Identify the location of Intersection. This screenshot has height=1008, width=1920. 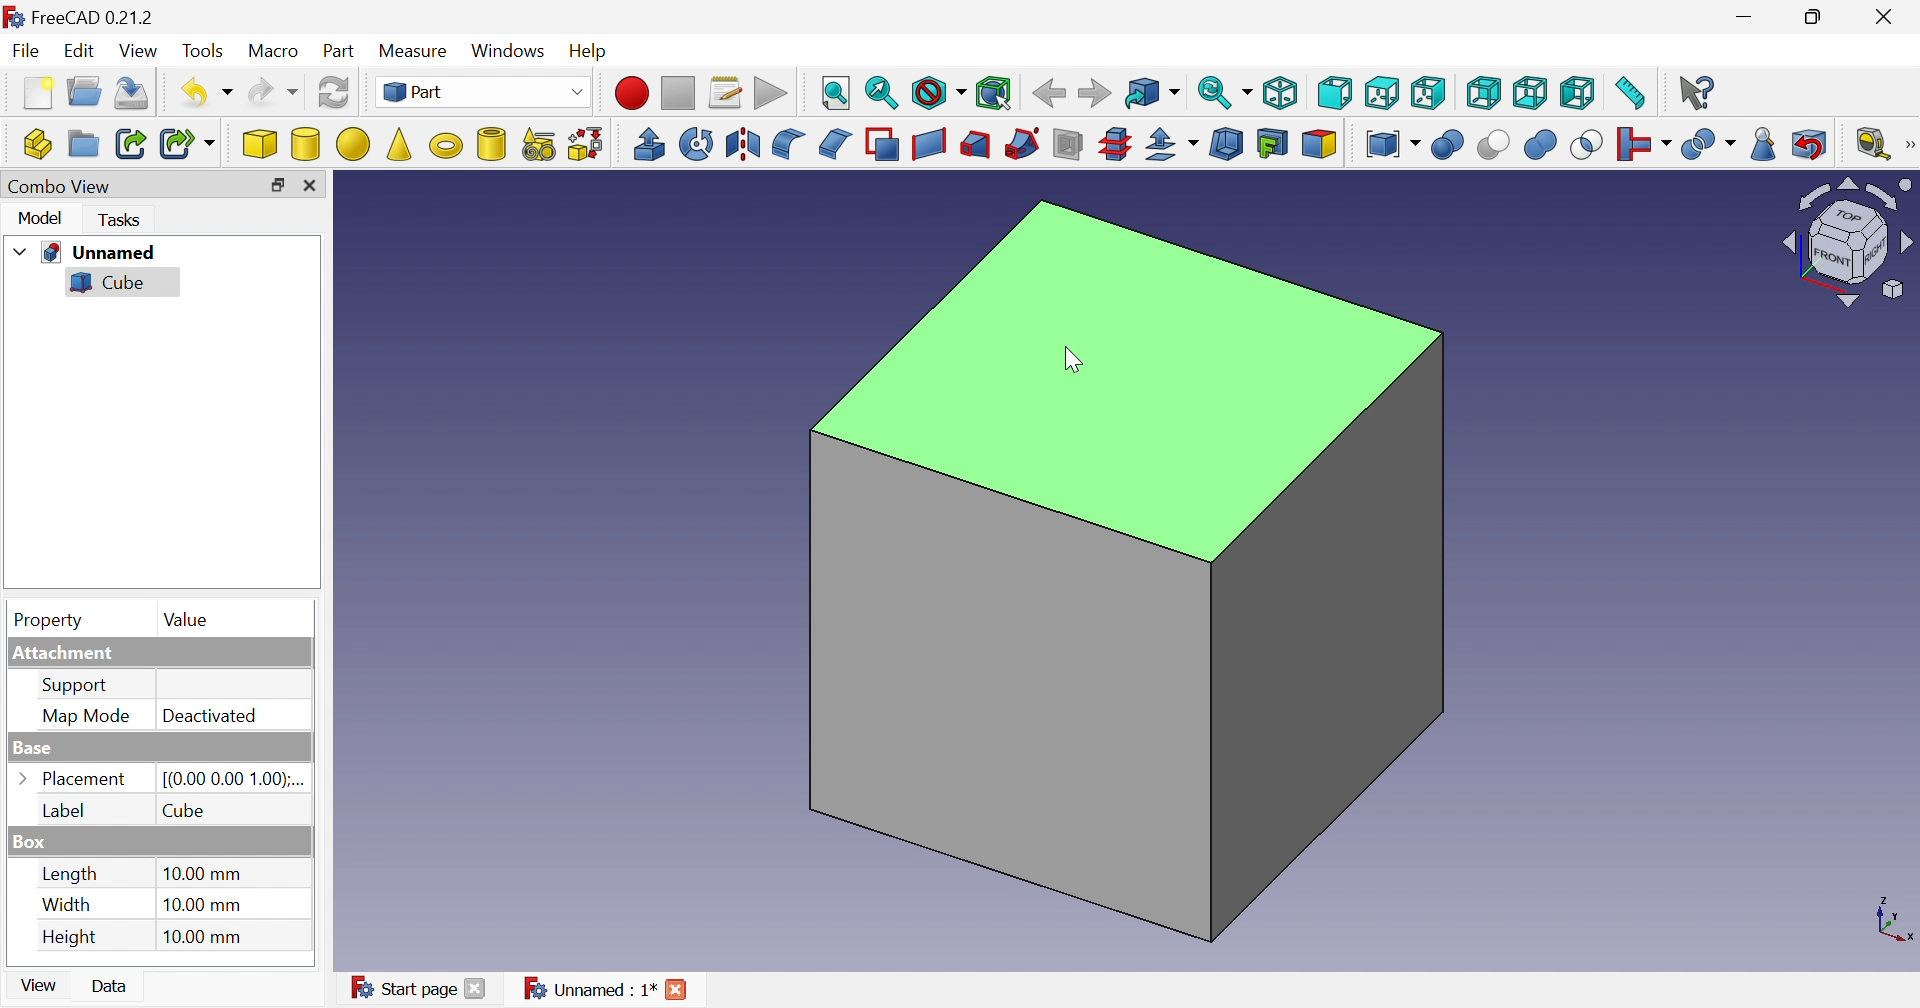
(1589, 144).